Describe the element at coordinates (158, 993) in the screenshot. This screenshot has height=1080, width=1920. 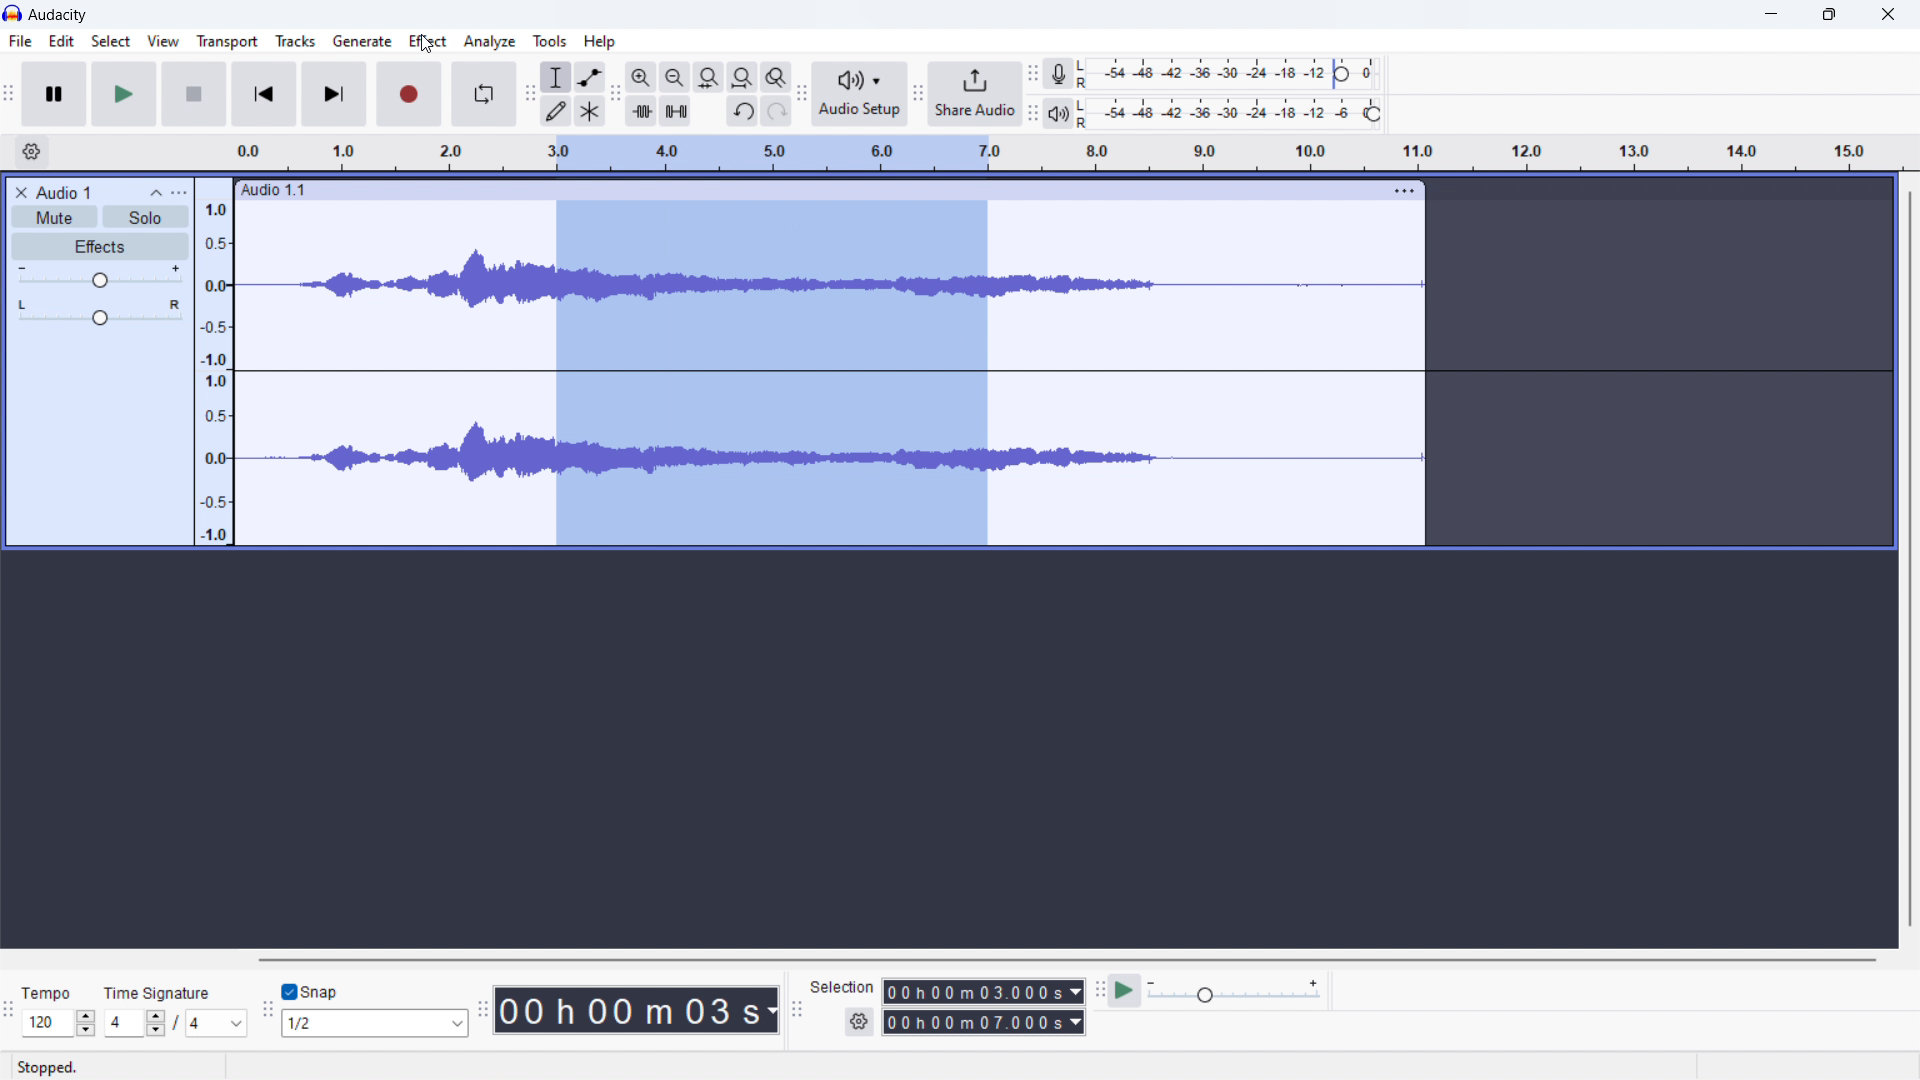
I see `time signature` at that location.